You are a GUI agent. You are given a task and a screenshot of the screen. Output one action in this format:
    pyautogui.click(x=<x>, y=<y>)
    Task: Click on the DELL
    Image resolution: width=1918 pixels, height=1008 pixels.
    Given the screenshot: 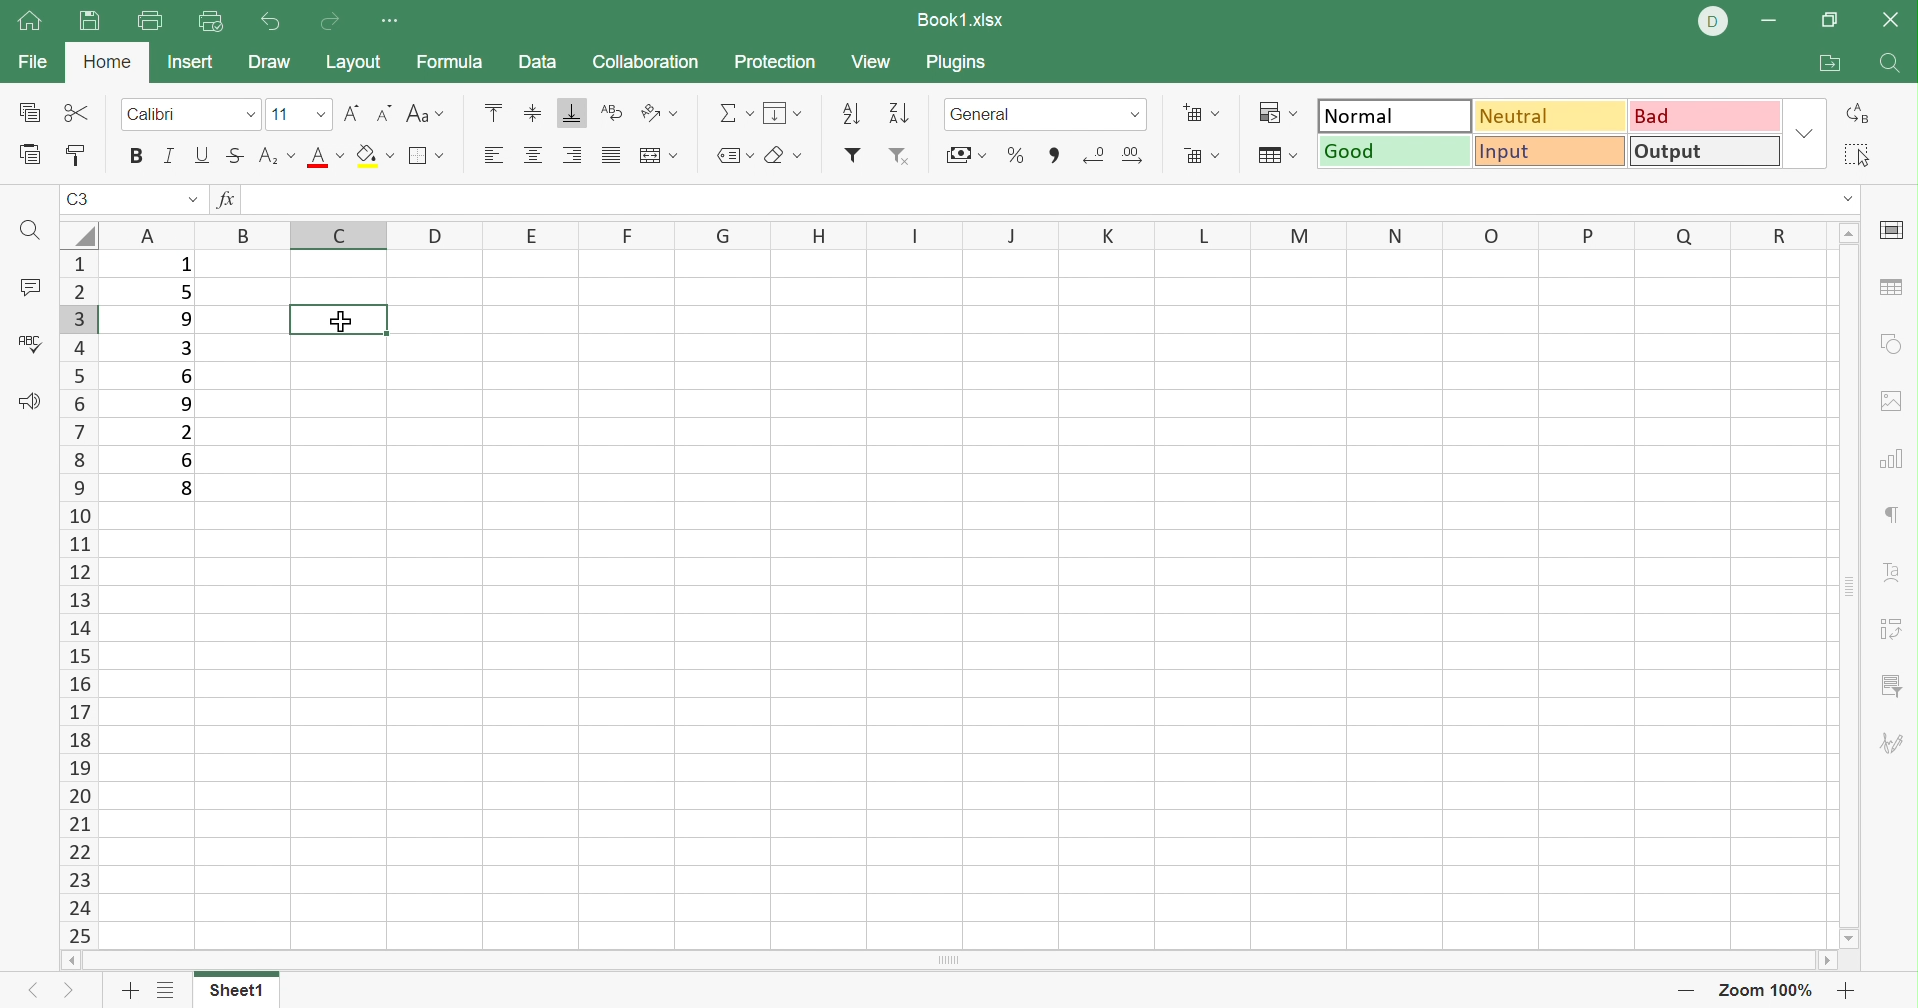 What is the action you would take?
    pyautogui.click(x=1710, y=21)
    